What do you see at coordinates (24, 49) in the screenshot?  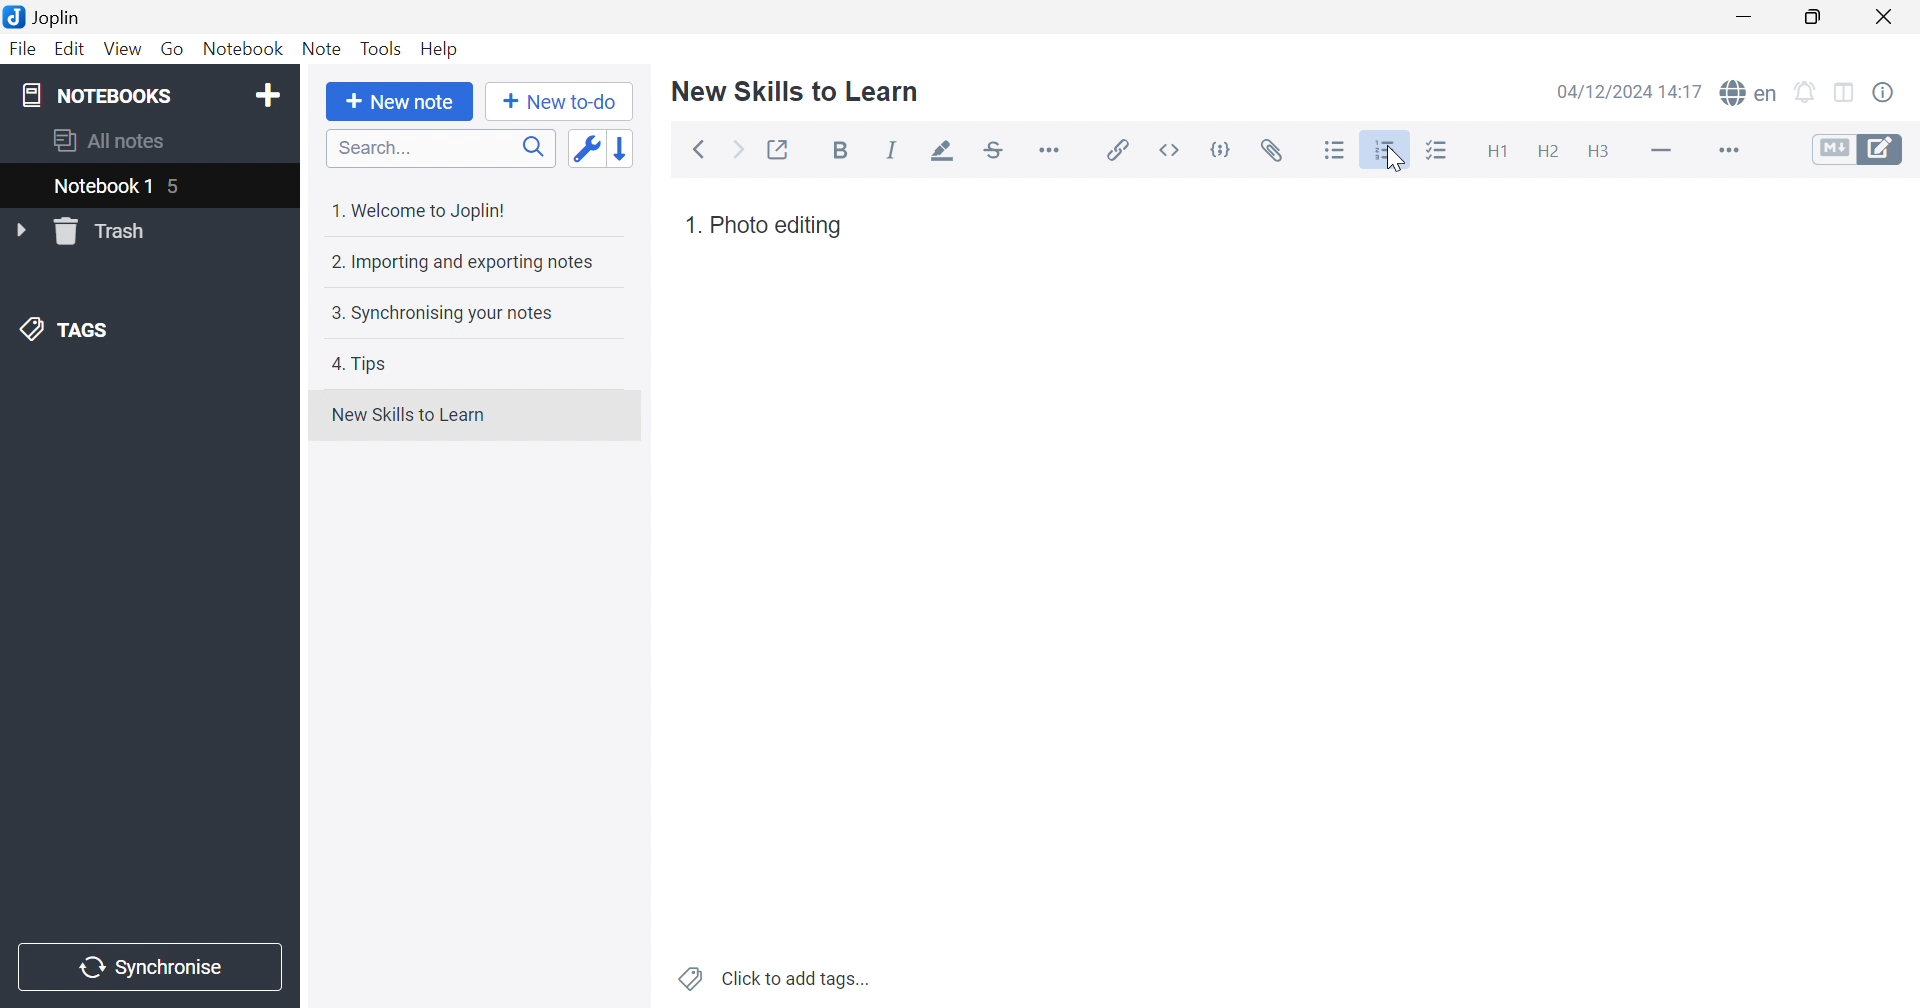 I see `File` at bounding box center [24, 49].